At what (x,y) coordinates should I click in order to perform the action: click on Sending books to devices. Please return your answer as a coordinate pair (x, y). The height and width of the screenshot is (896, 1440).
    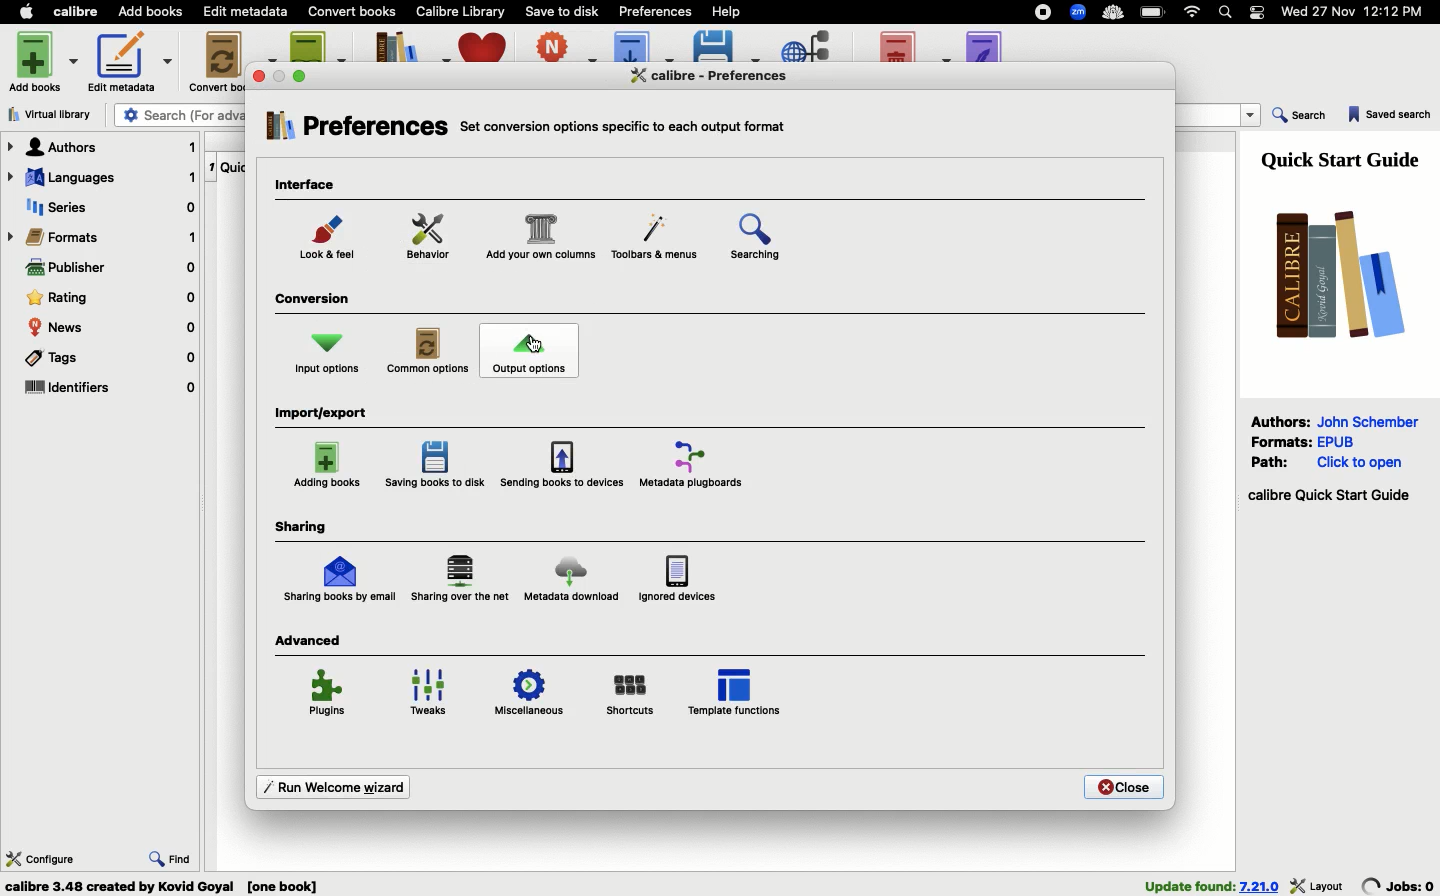
    Looking at the image, I should click on (561, 464).